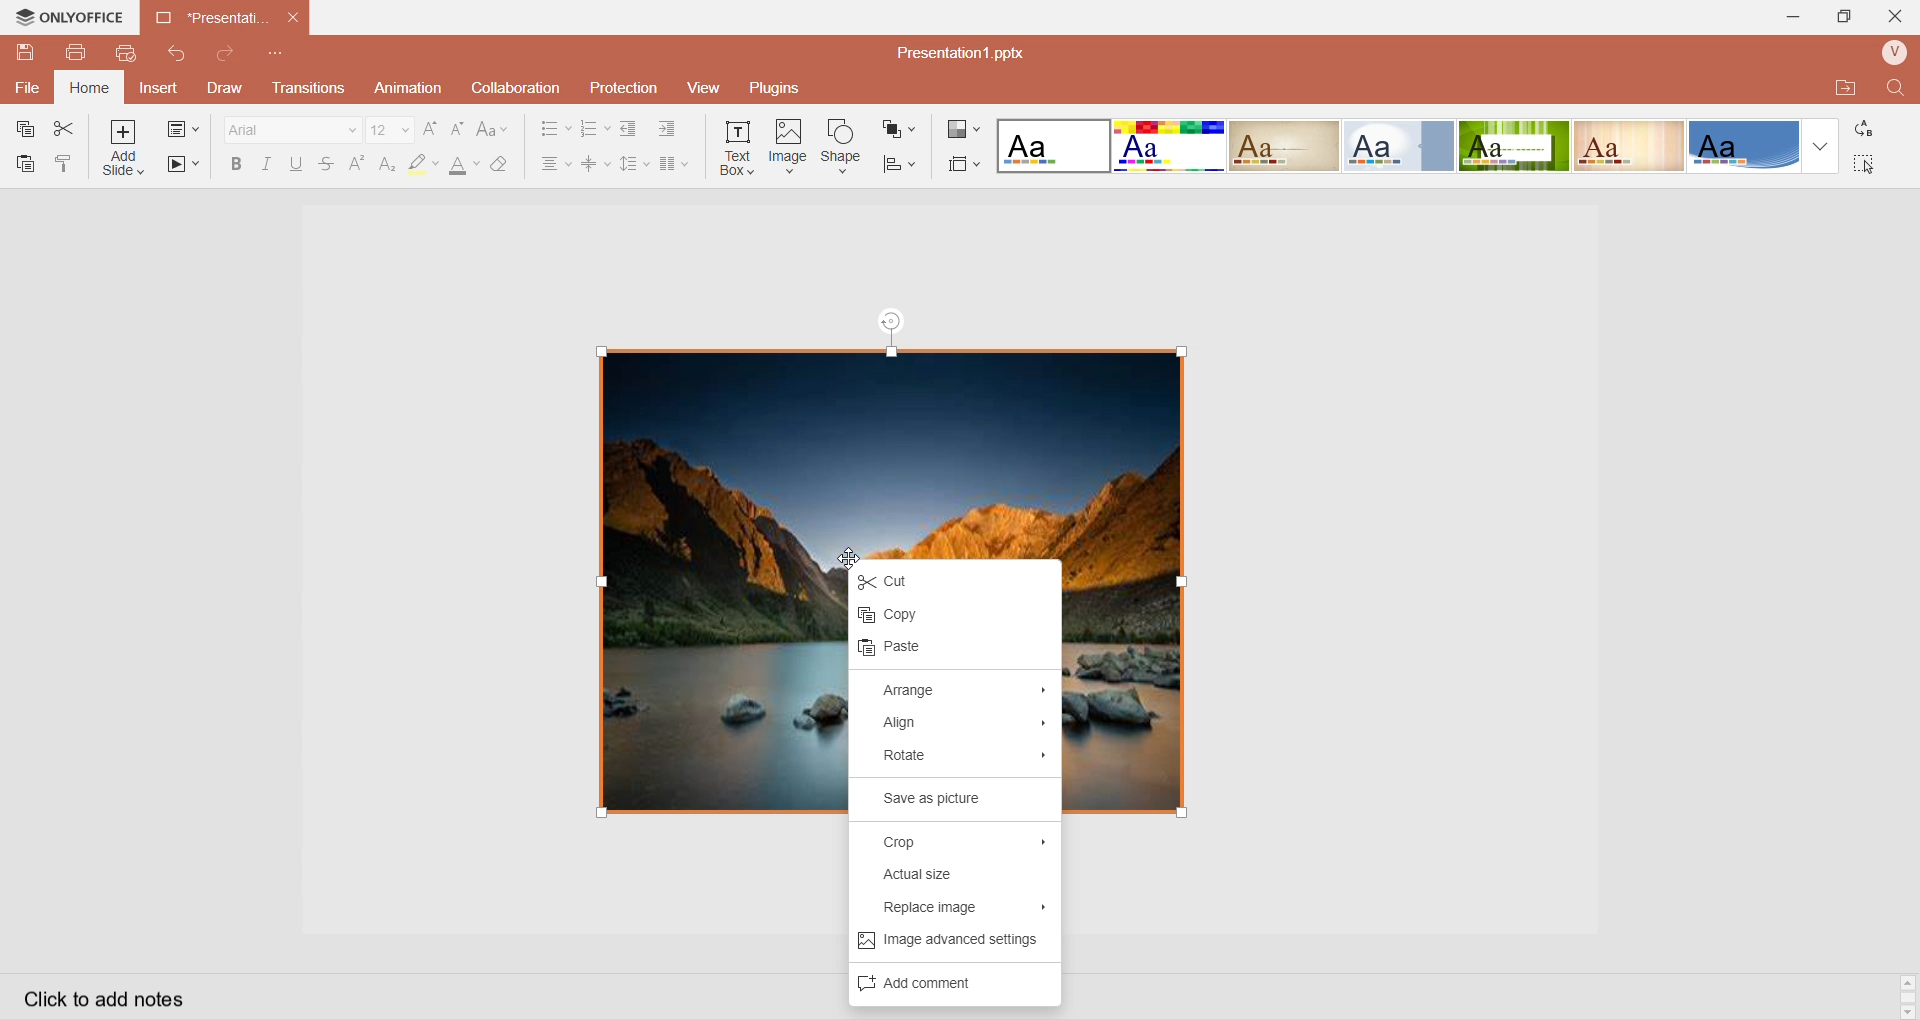 Image resolution: width=1920 pixels, height=1020 pixels. Describe the element at coordinates (901, 129) in the screenshot. I see `Arrange Shape` at that location.